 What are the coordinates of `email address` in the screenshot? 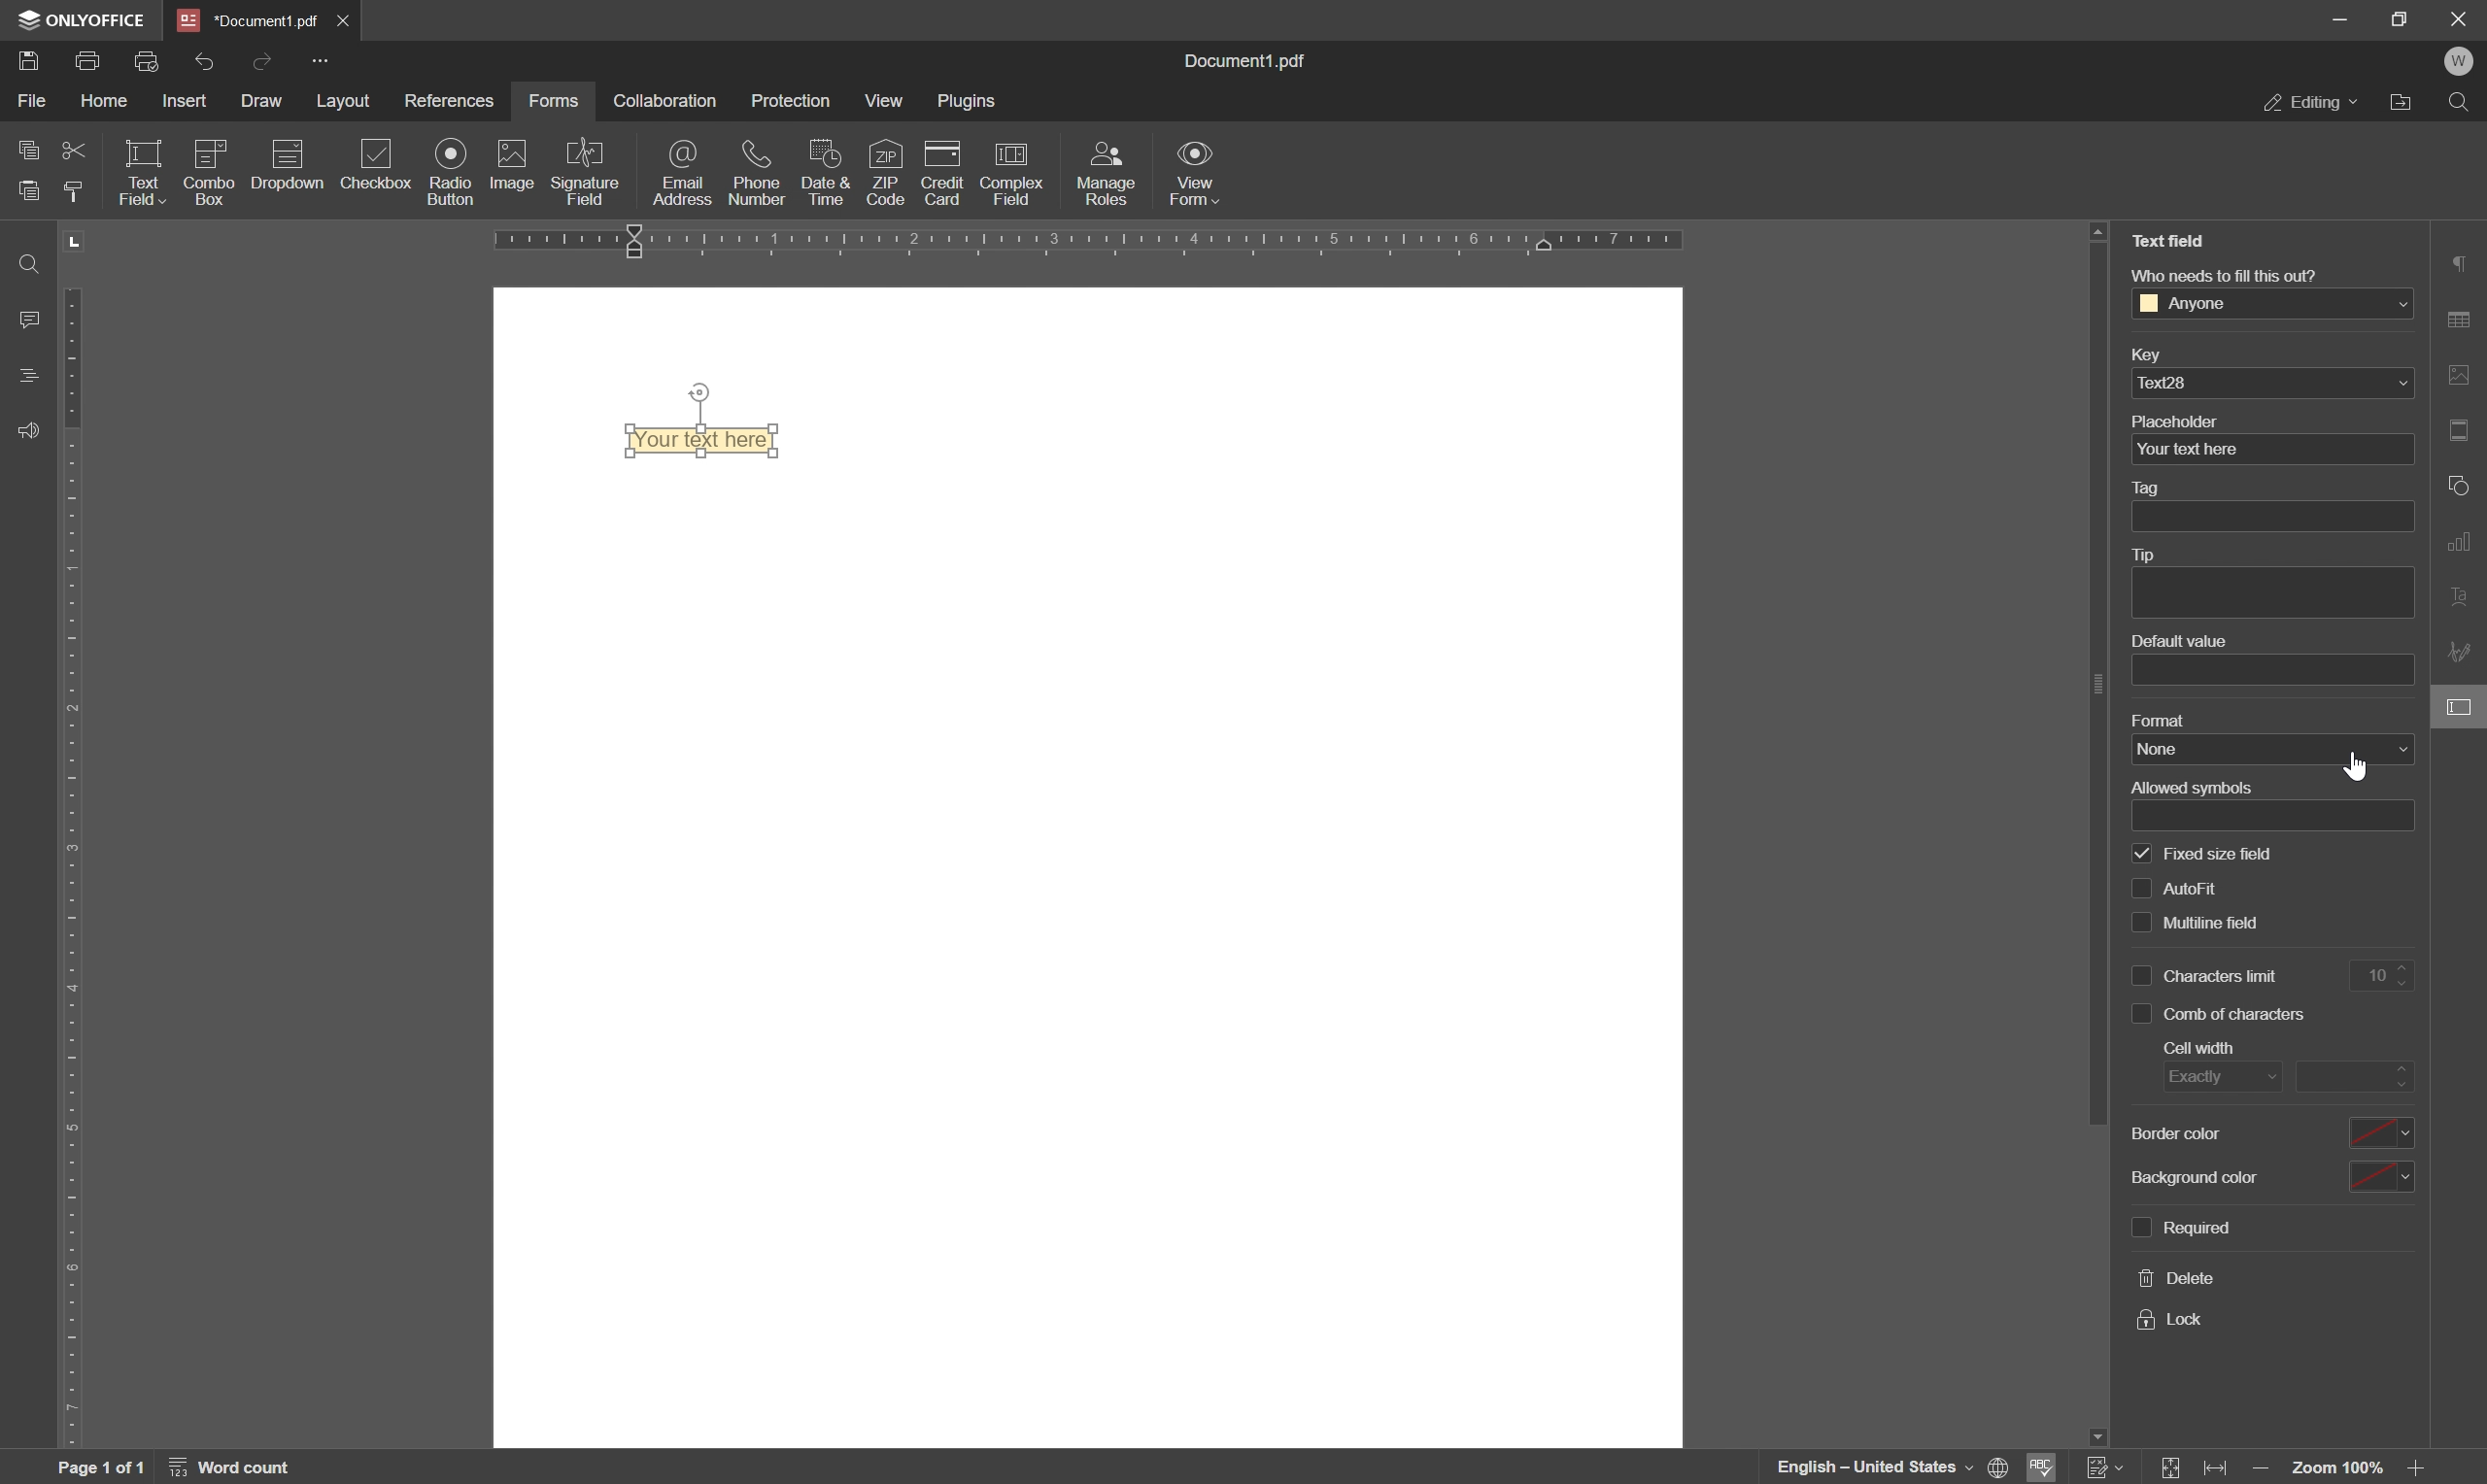 It's located at (679, 173).